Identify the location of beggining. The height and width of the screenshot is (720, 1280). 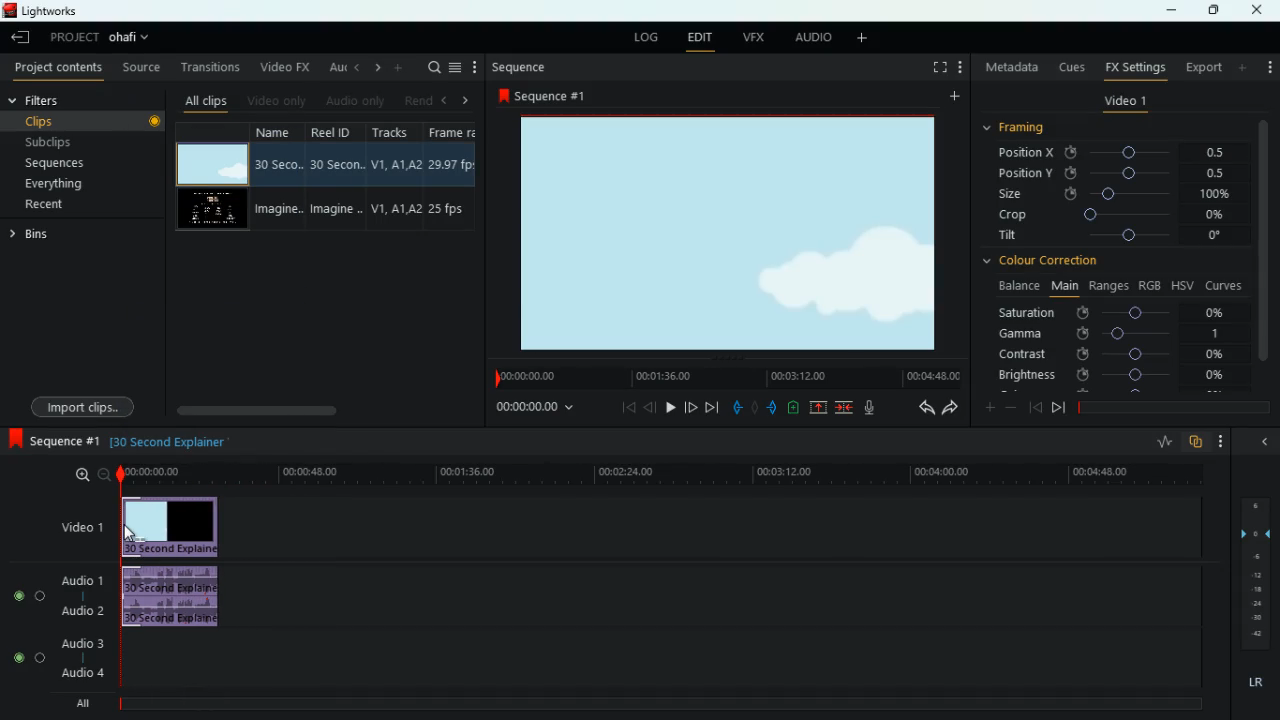
(626, 406).